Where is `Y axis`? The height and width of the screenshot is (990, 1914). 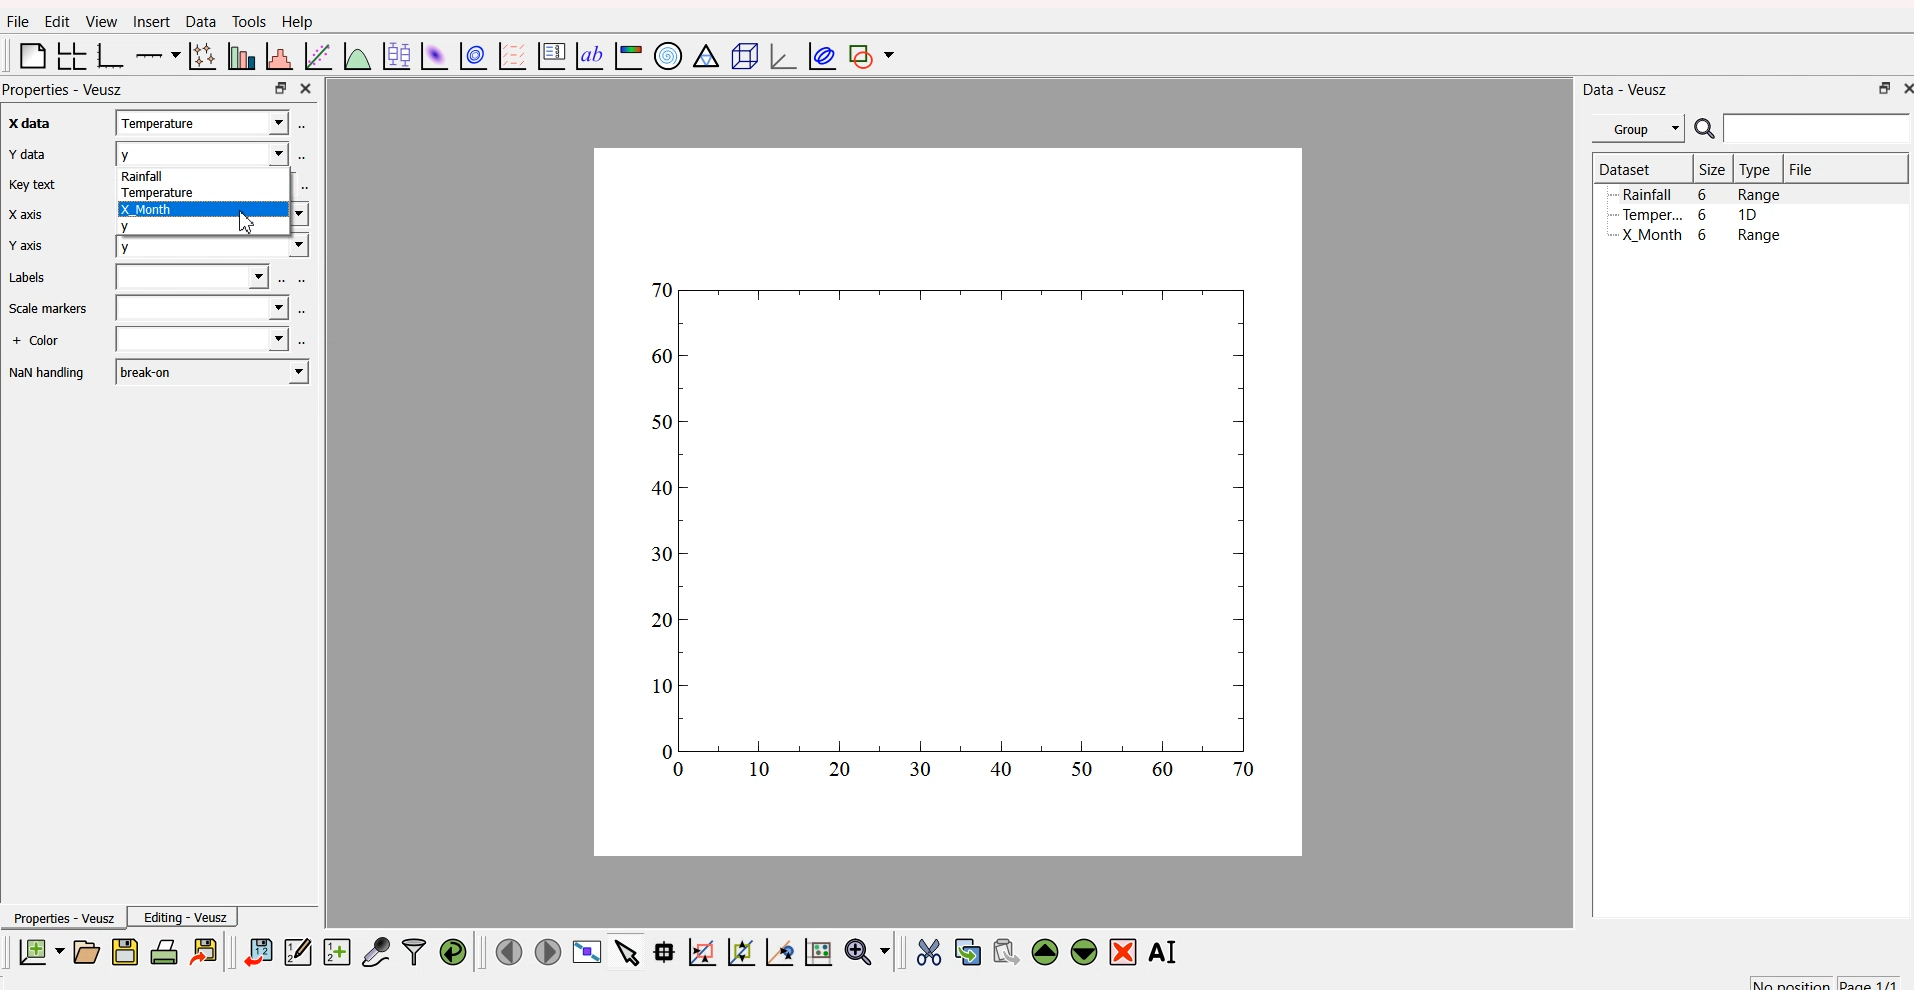
Y axis is located at coordinates (25, 248).